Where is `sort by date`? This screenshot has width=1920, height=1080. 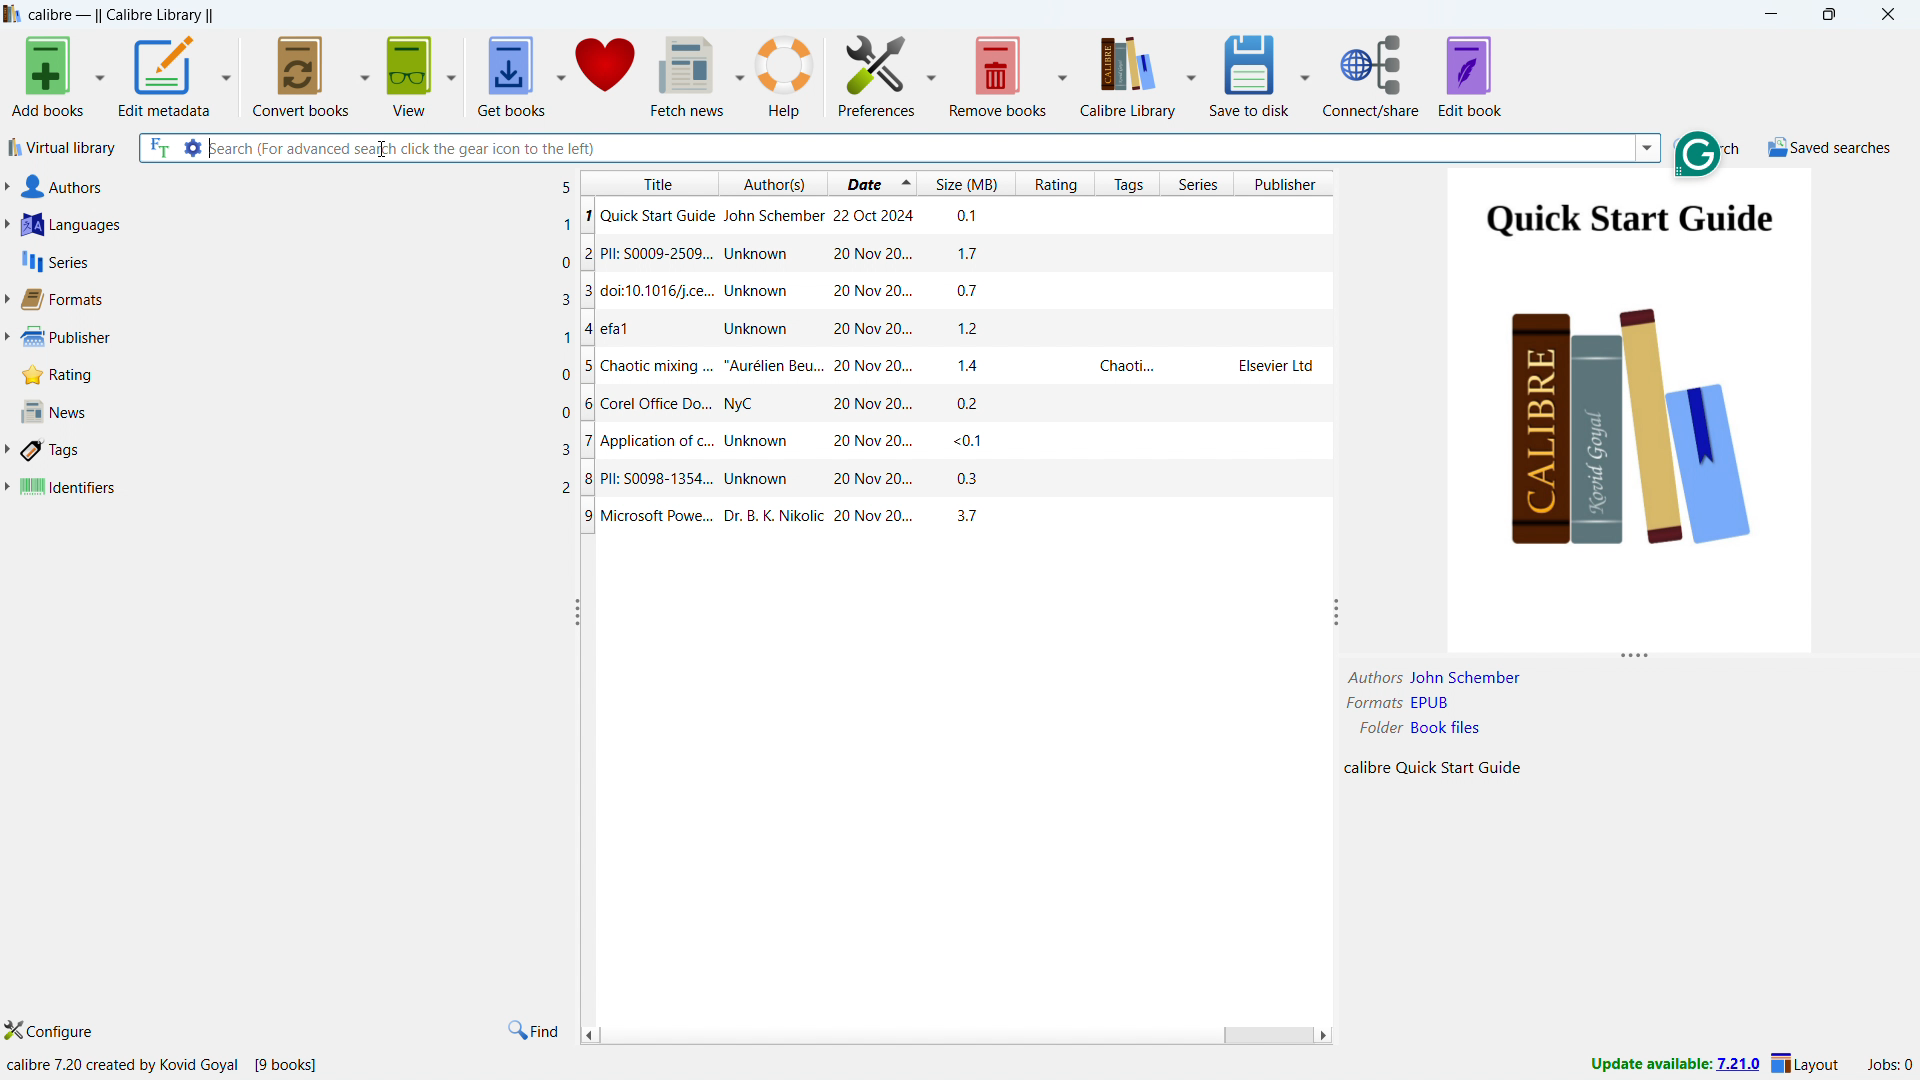
sort by date is located at coordinates (862, 183).